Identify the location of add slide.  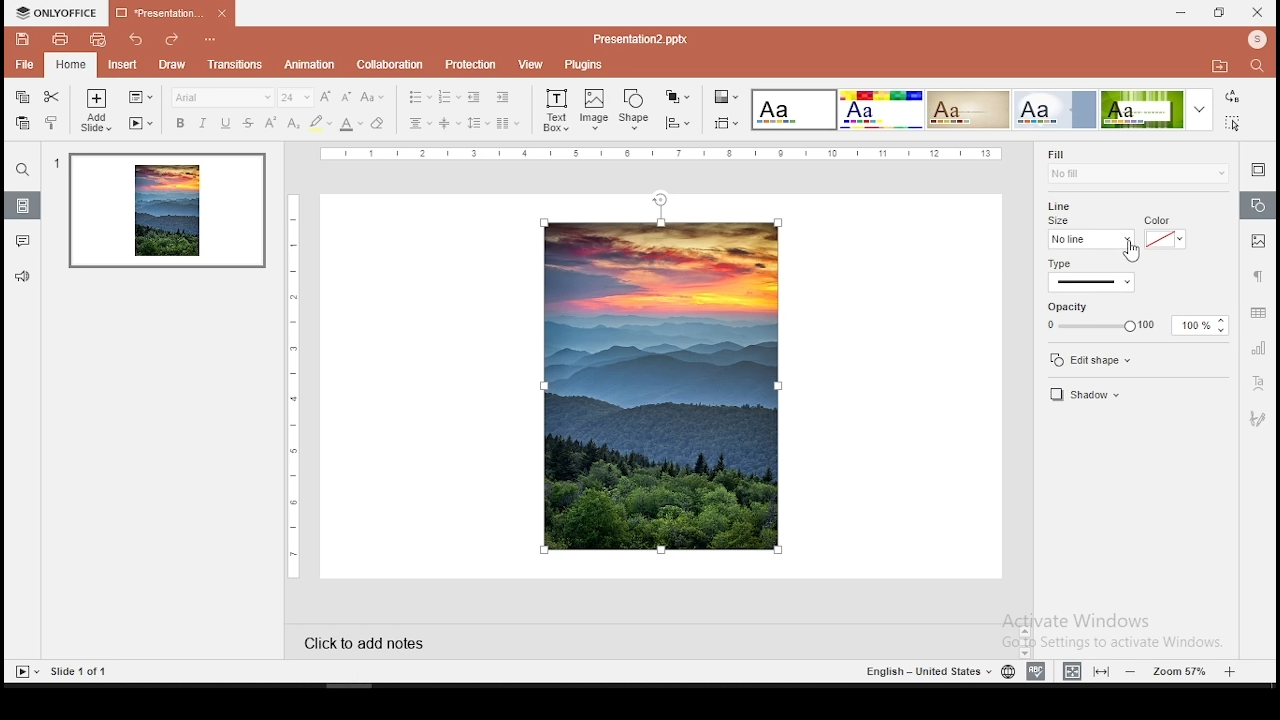
(95, 110).